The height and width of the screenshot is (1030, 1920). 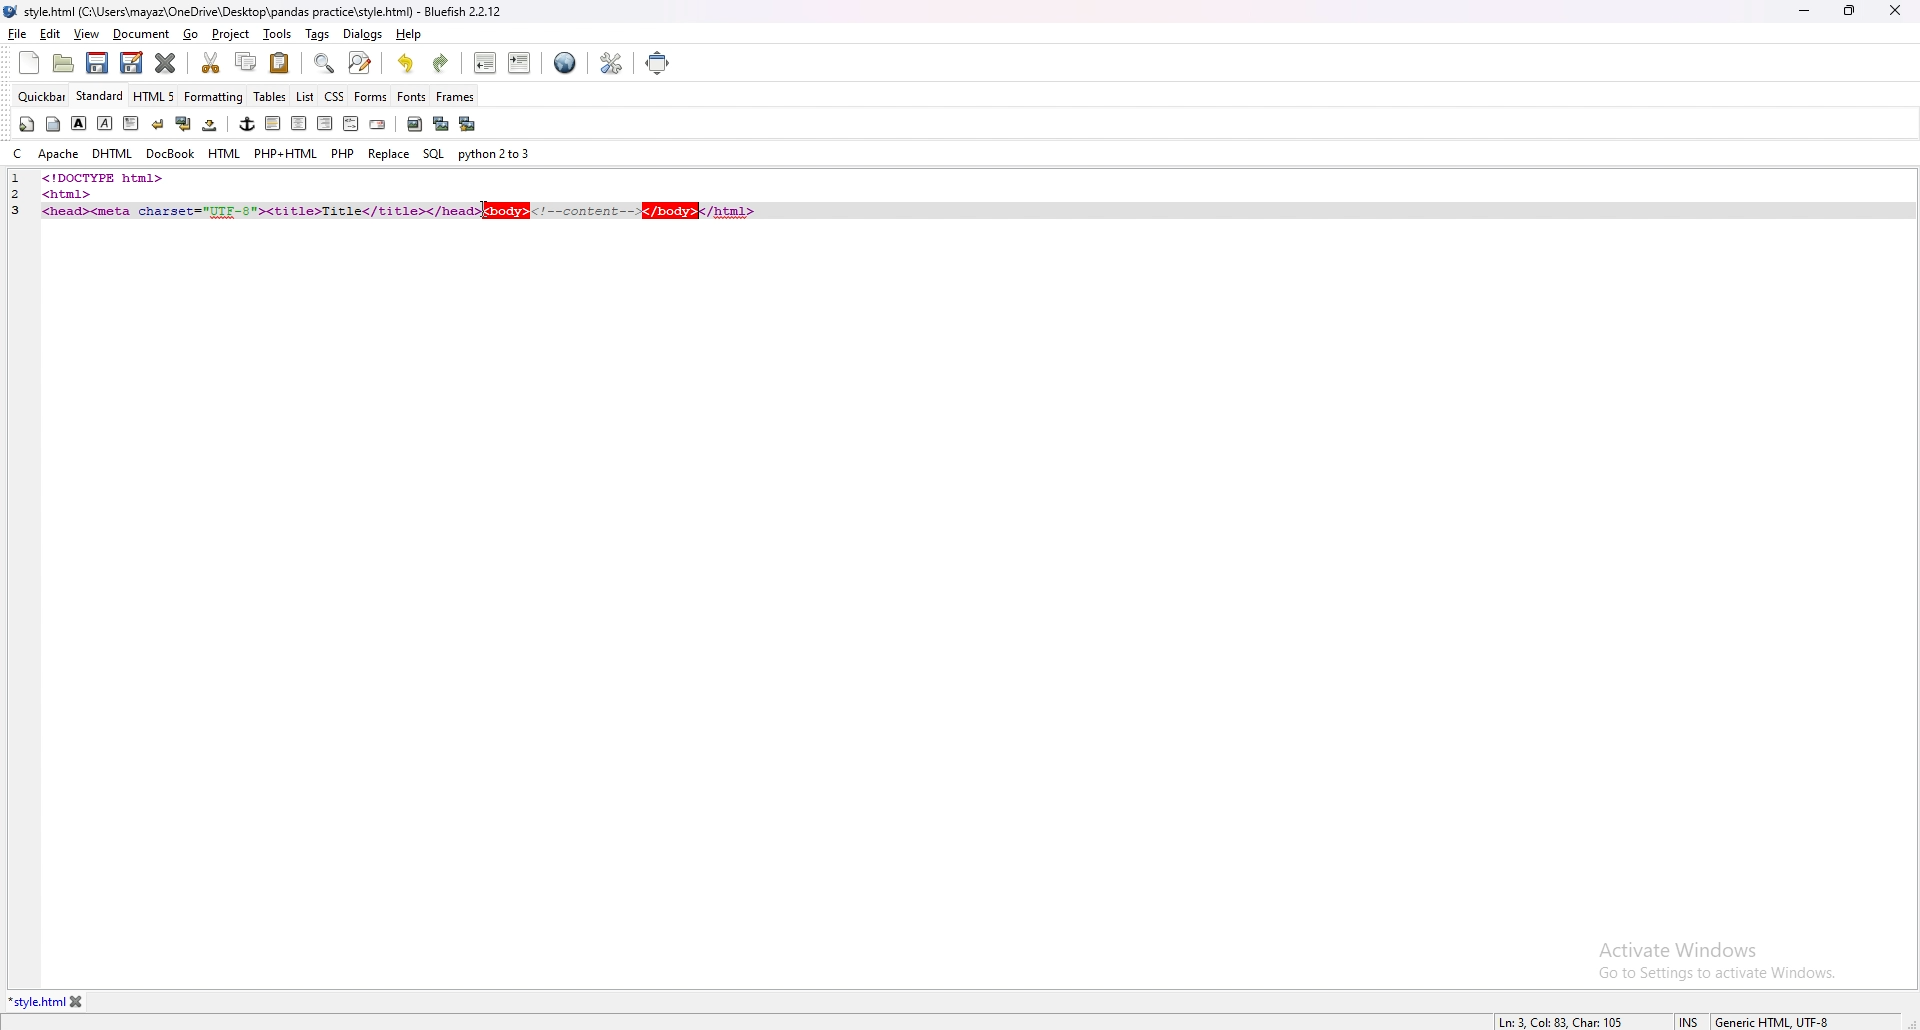 I want to click on indent, so click(x=519, y=62).